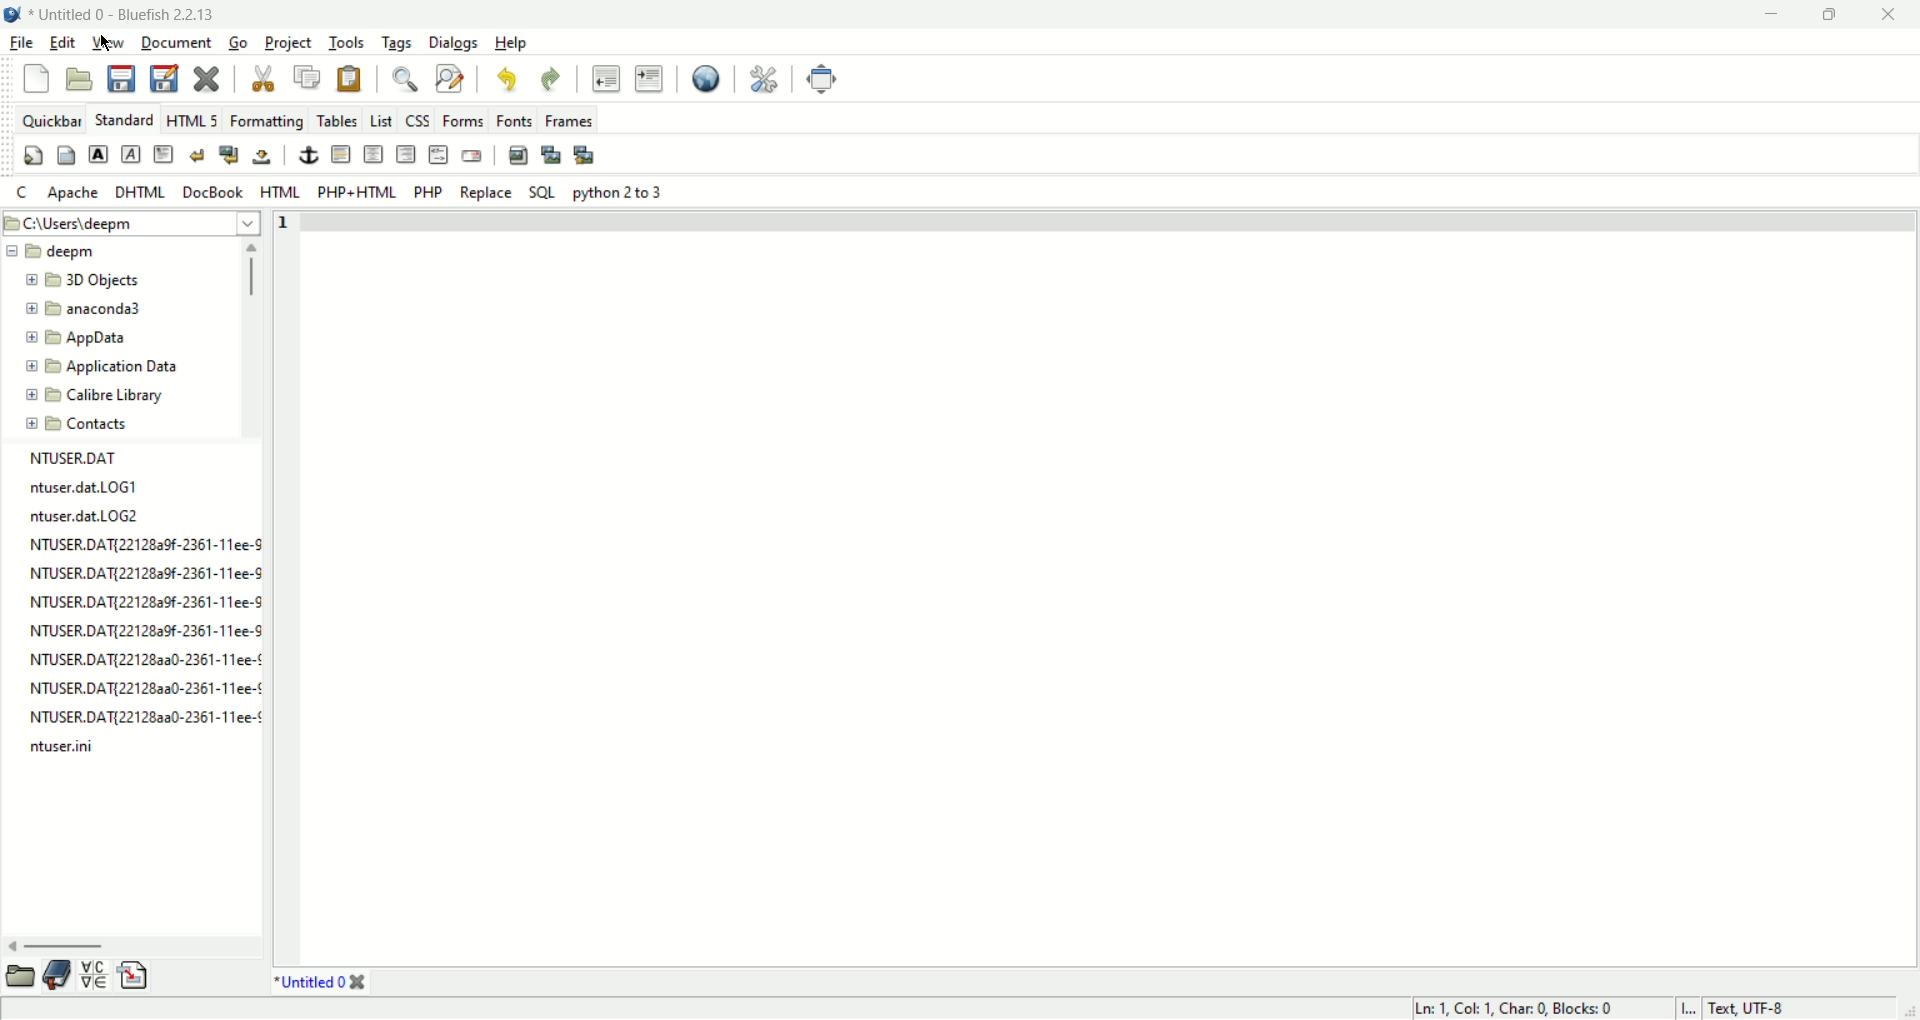 The width and height of the screenshot is (1920, 1020). Describe the element at coordinates (1109, 587) in the screenshot. I see `workspace` at that location.